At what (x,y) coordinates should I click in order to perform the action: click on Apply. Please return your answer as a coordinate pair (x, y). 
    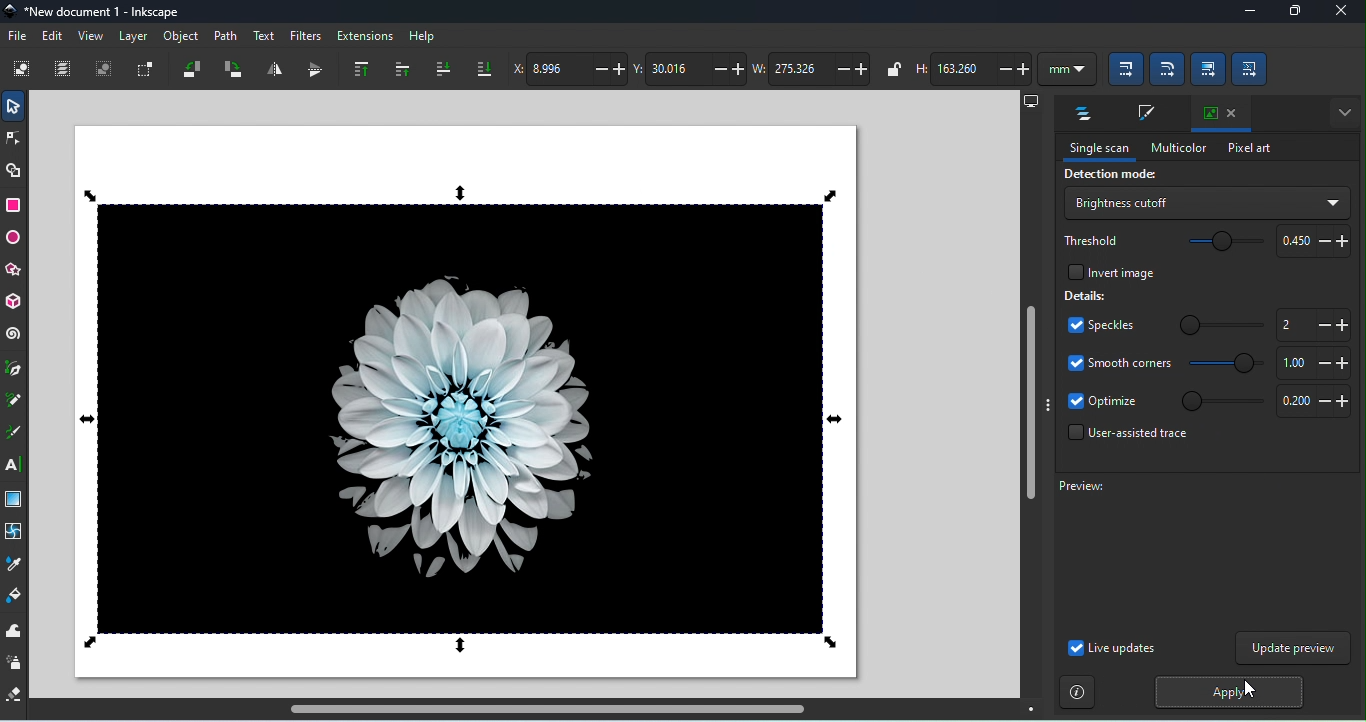
    Looking at the image, I should click on (1227, 692).